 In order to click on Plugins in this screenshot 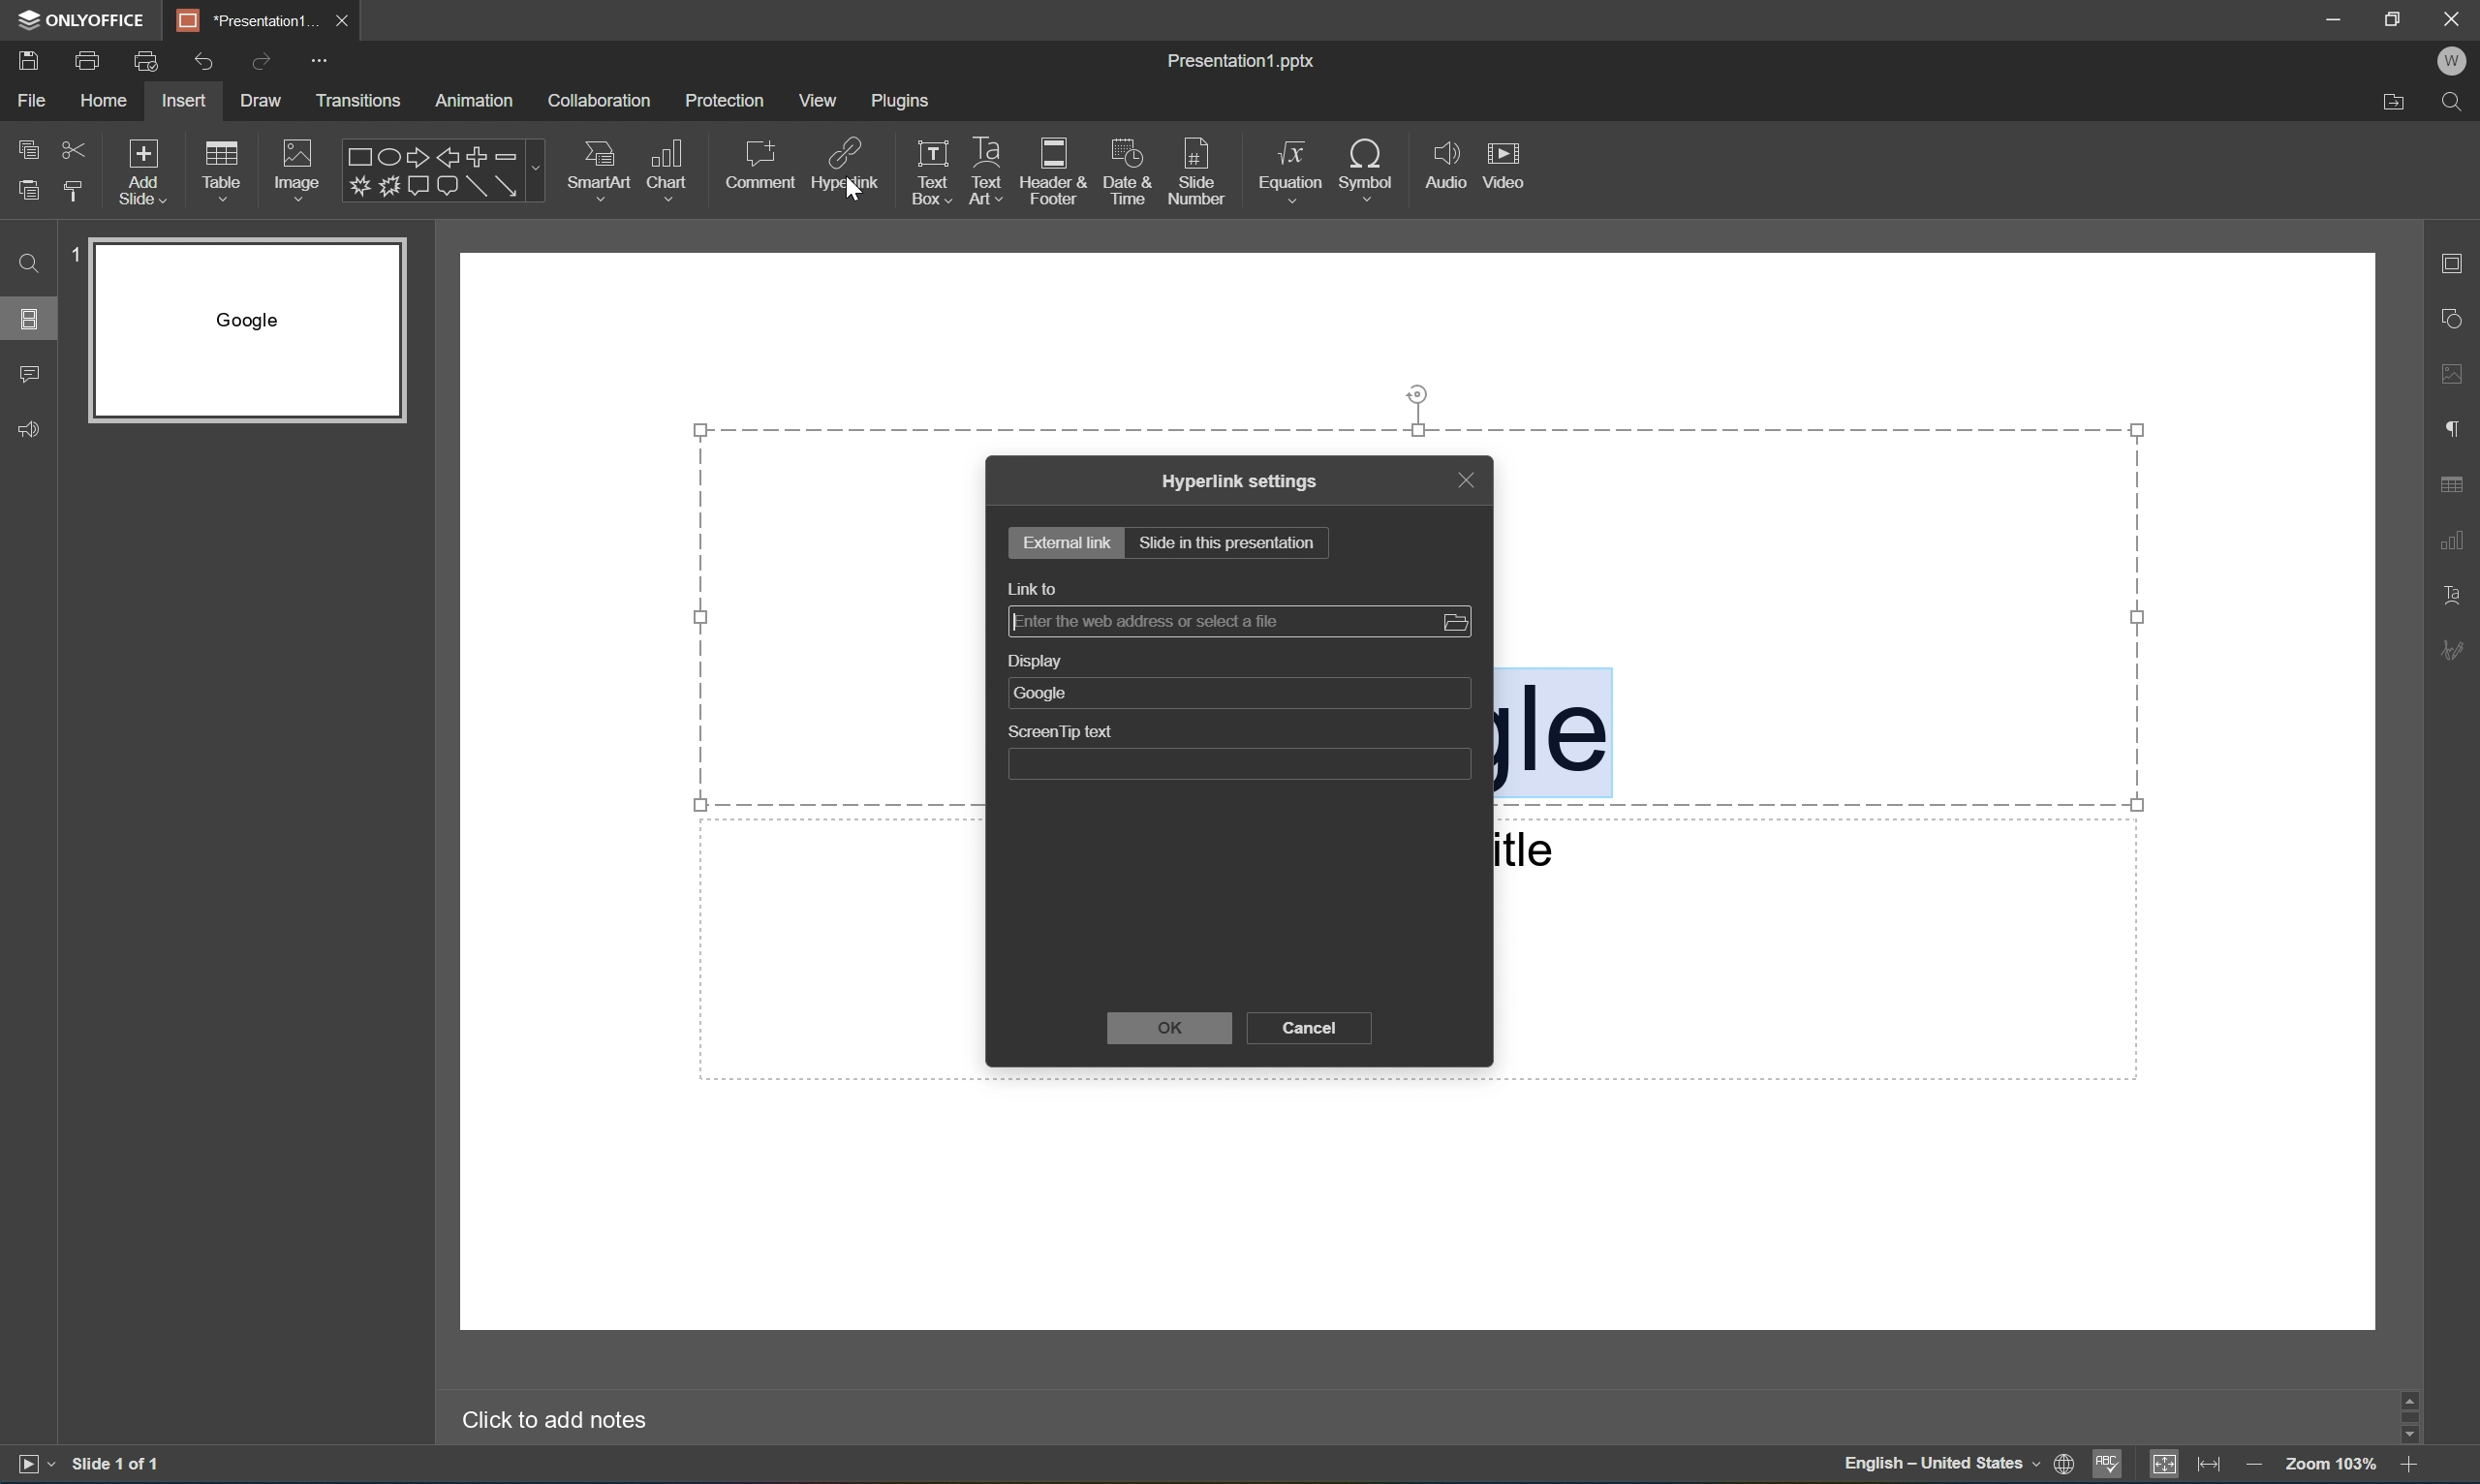, I will do `click(905, 102)`.